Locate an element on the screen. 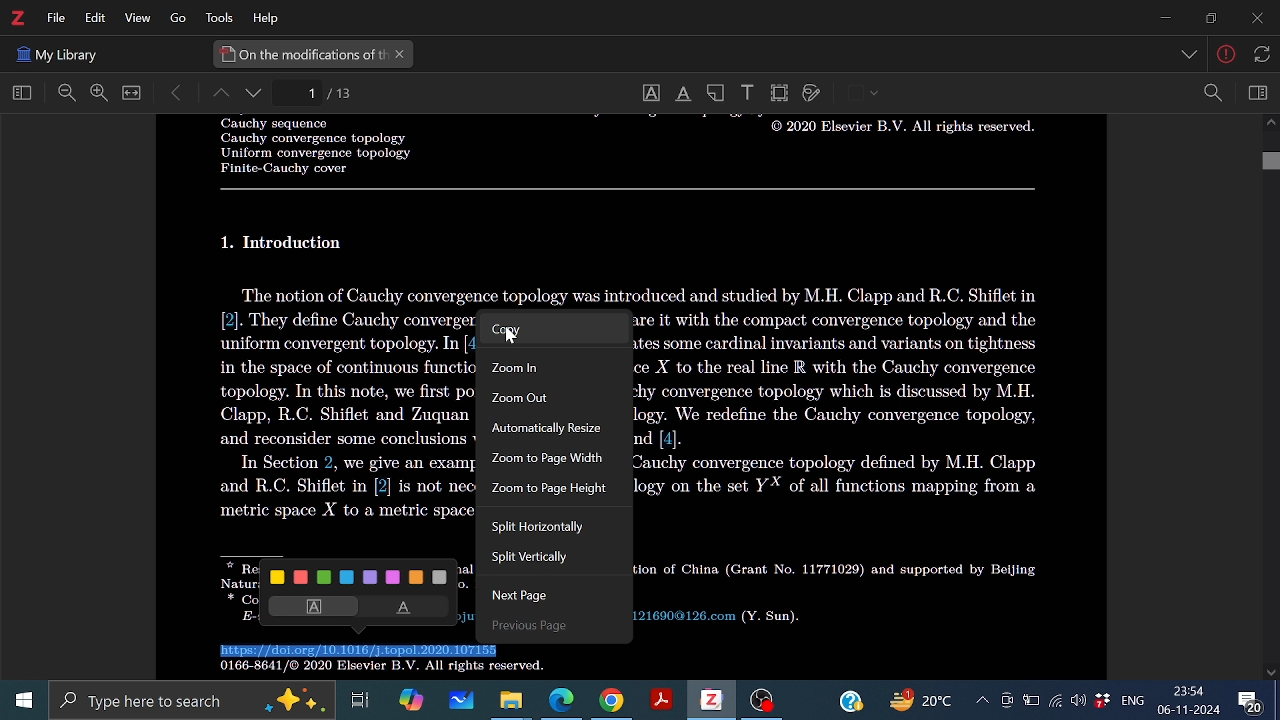 This screenshot has height=720, width=1280. page down is located at coordinates (256, 95).